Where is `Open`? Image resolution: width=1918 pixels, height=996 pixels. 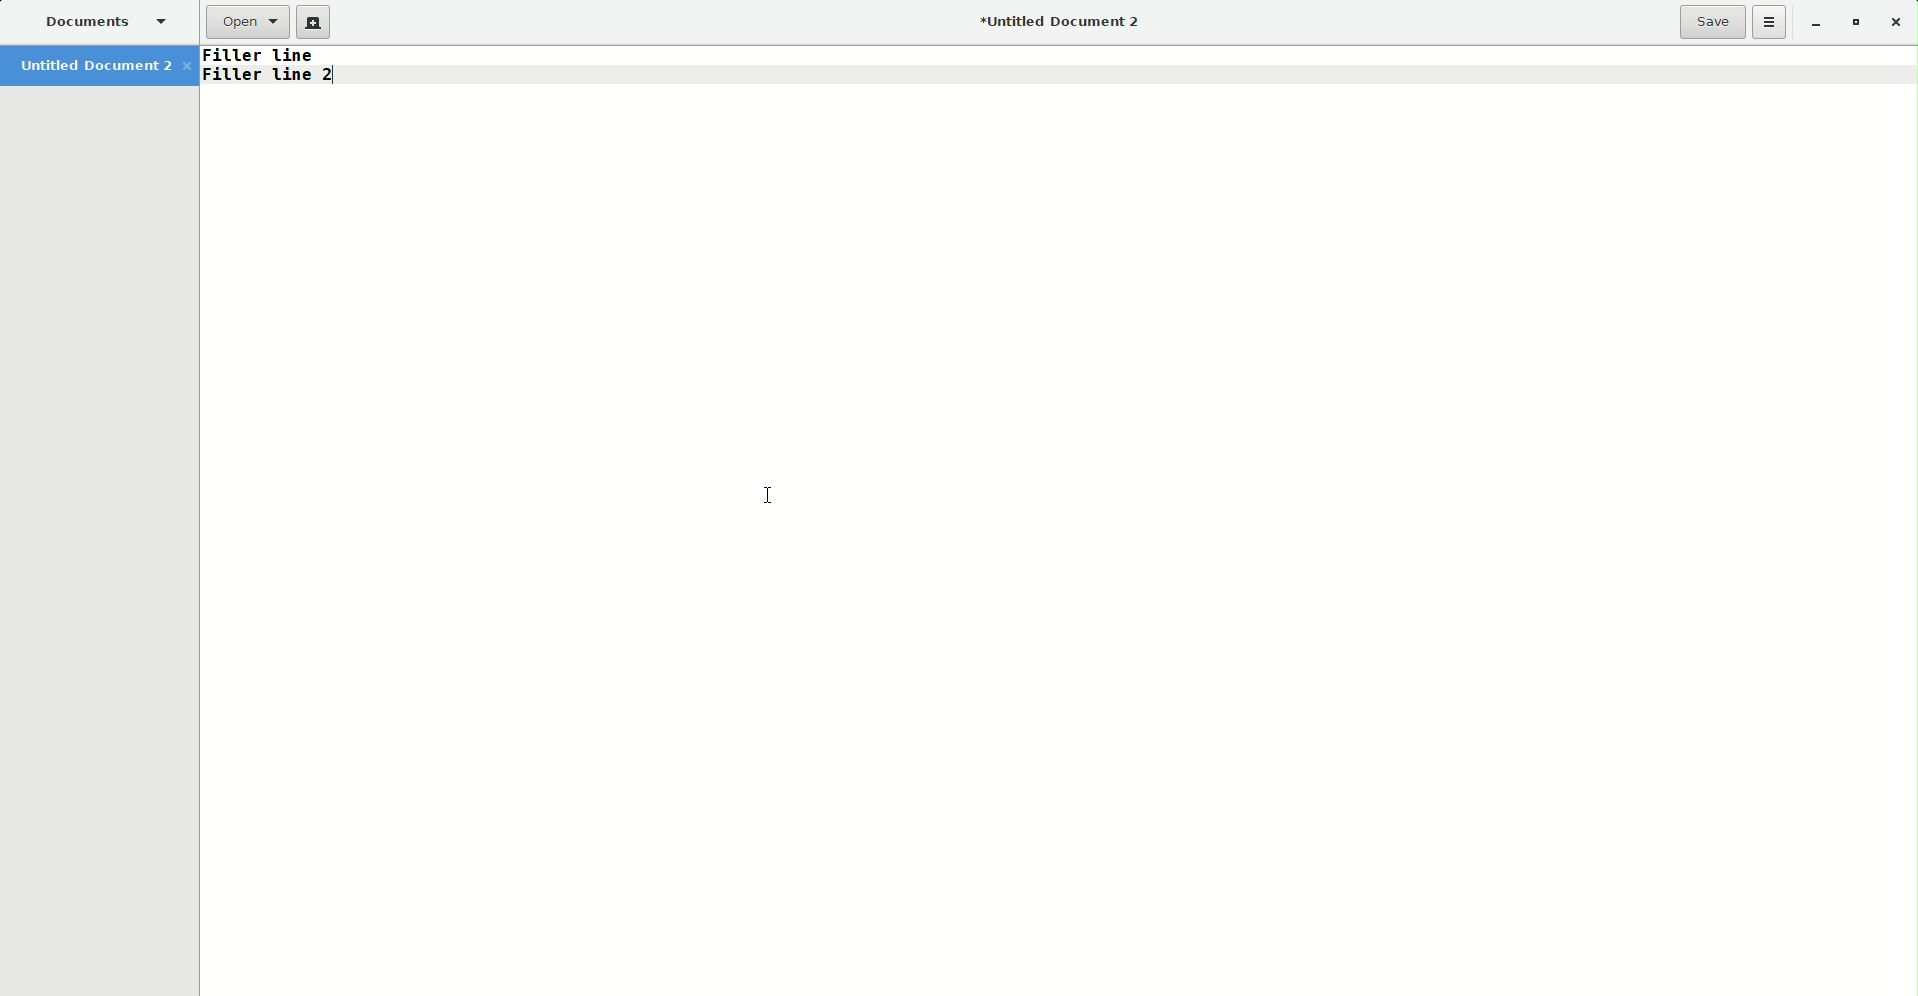 Open is located at coordinates (245, 22).